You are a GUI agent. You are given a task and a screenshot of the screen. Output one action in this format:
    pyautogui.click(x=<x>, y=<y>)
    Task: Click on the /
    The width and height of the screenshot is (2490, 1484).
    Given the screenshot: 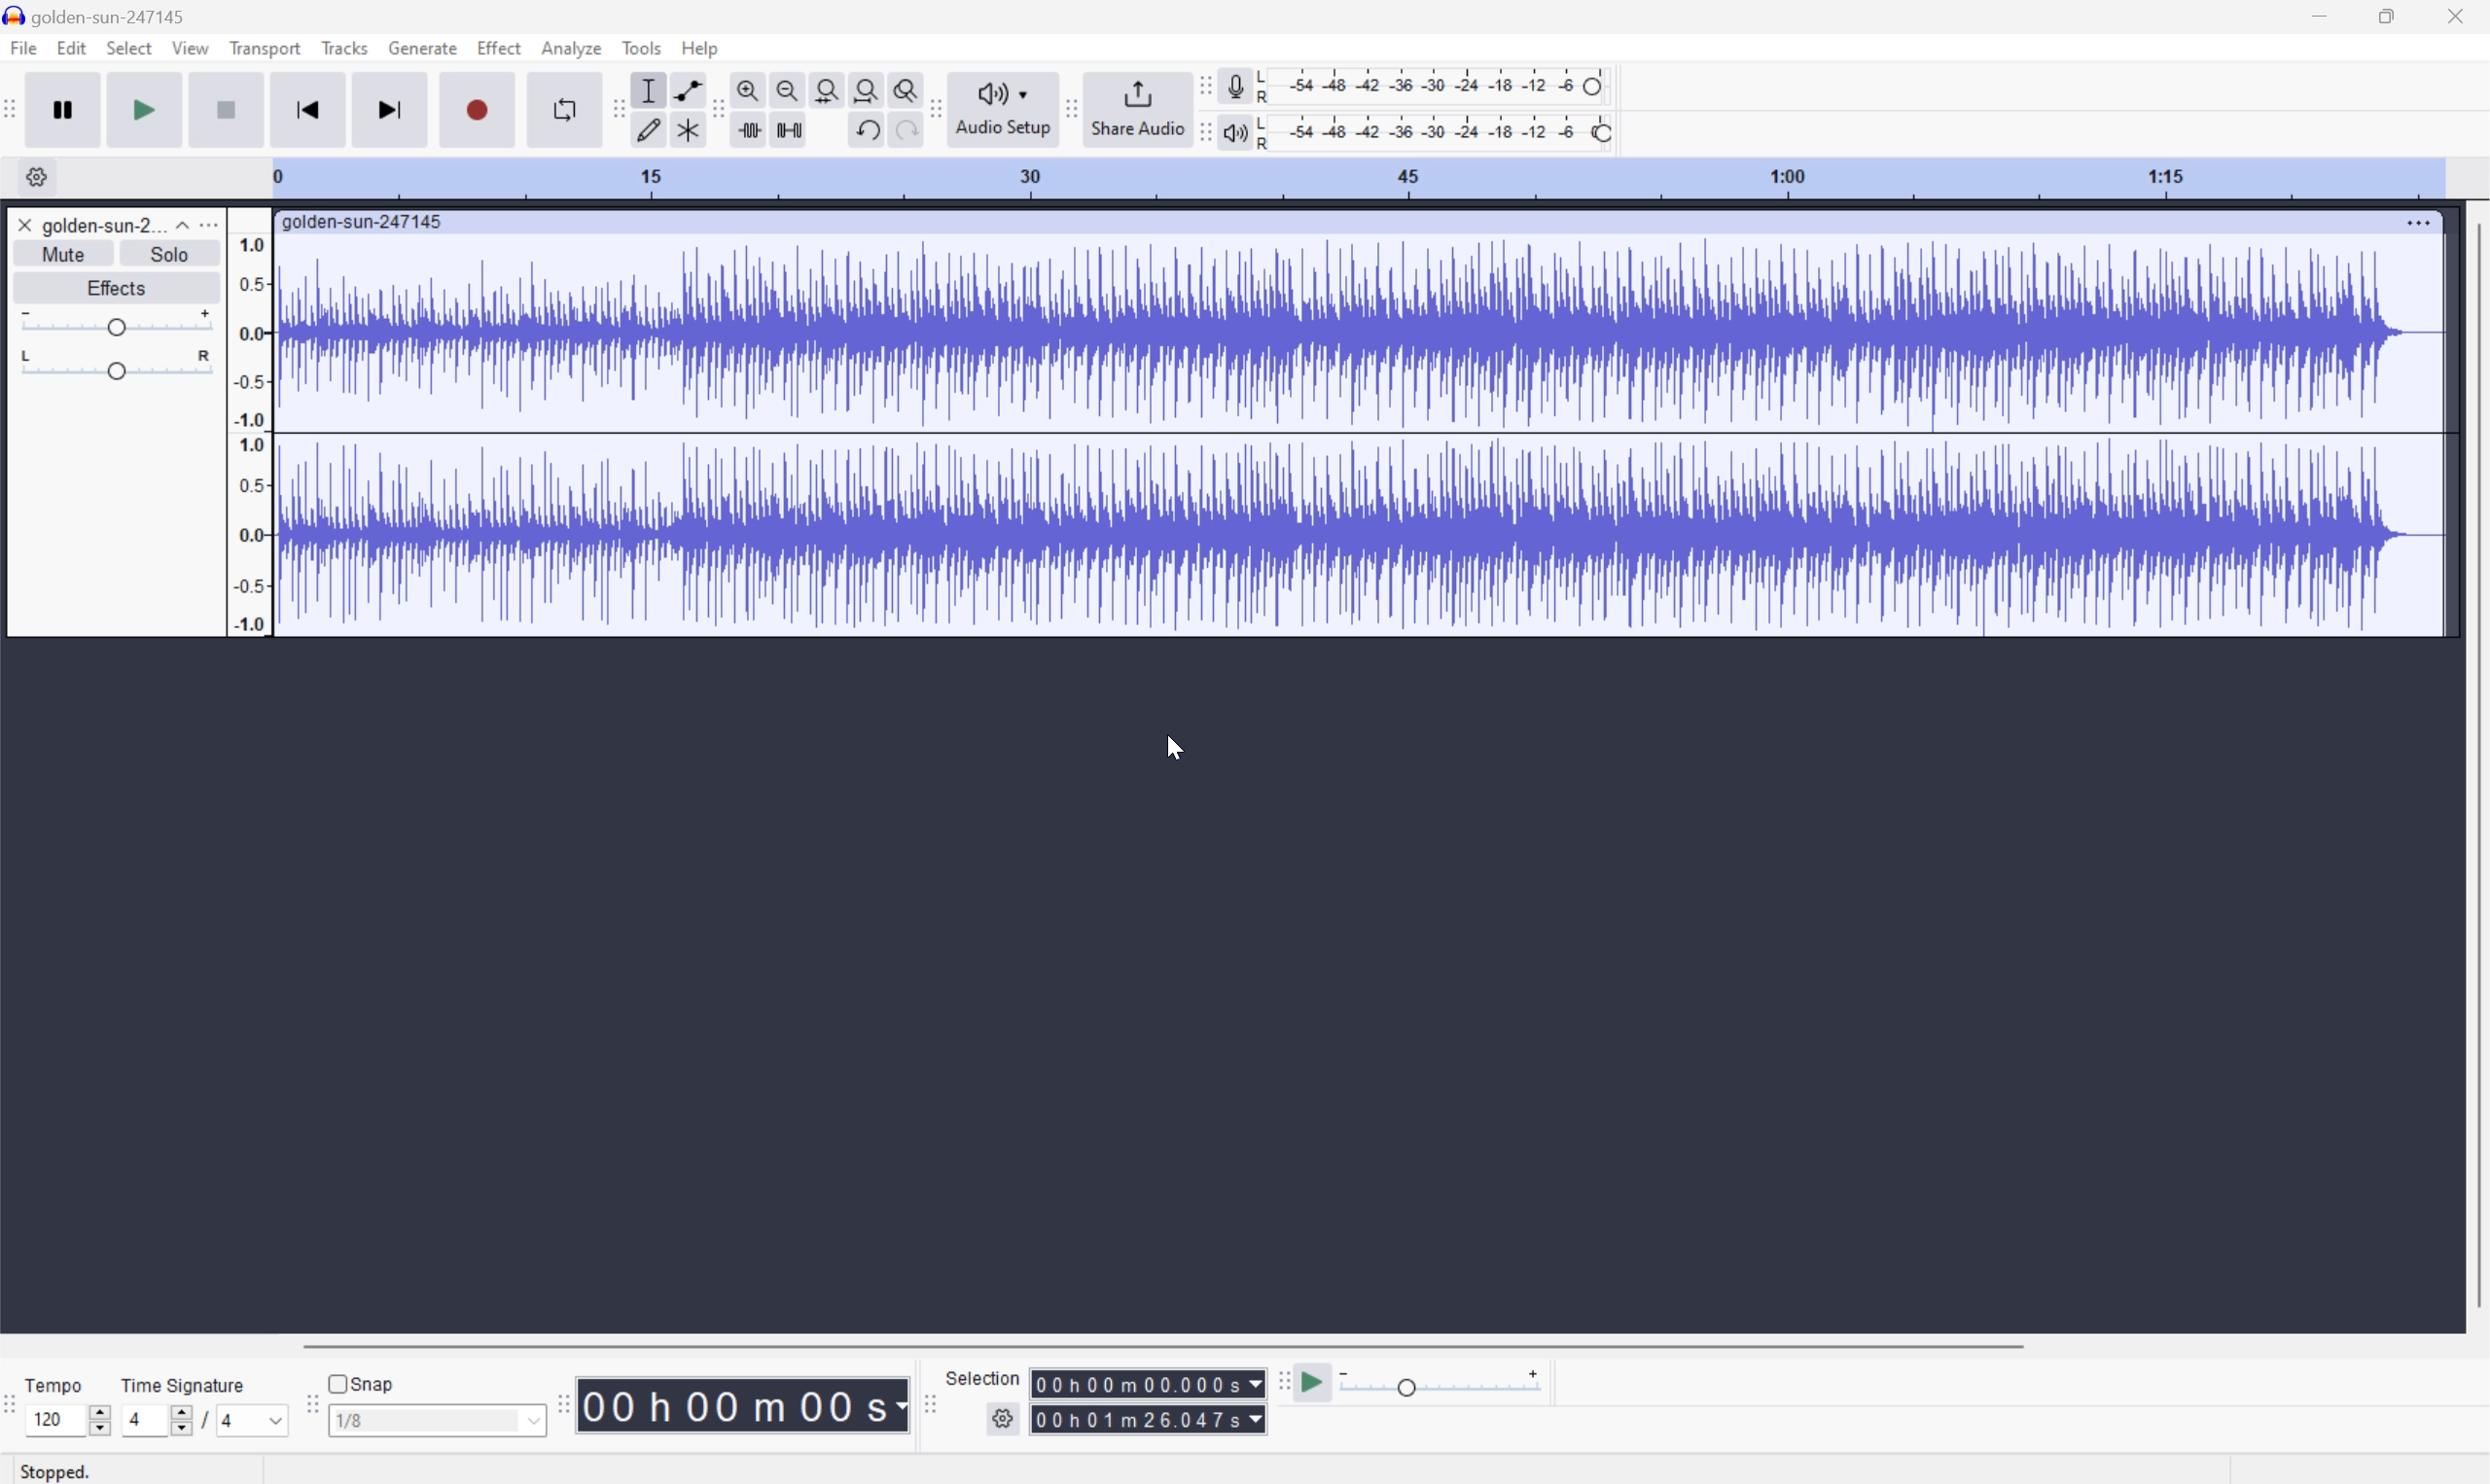 What is the action you would take?
    pyautogui.click(x=204, y=1420)
    